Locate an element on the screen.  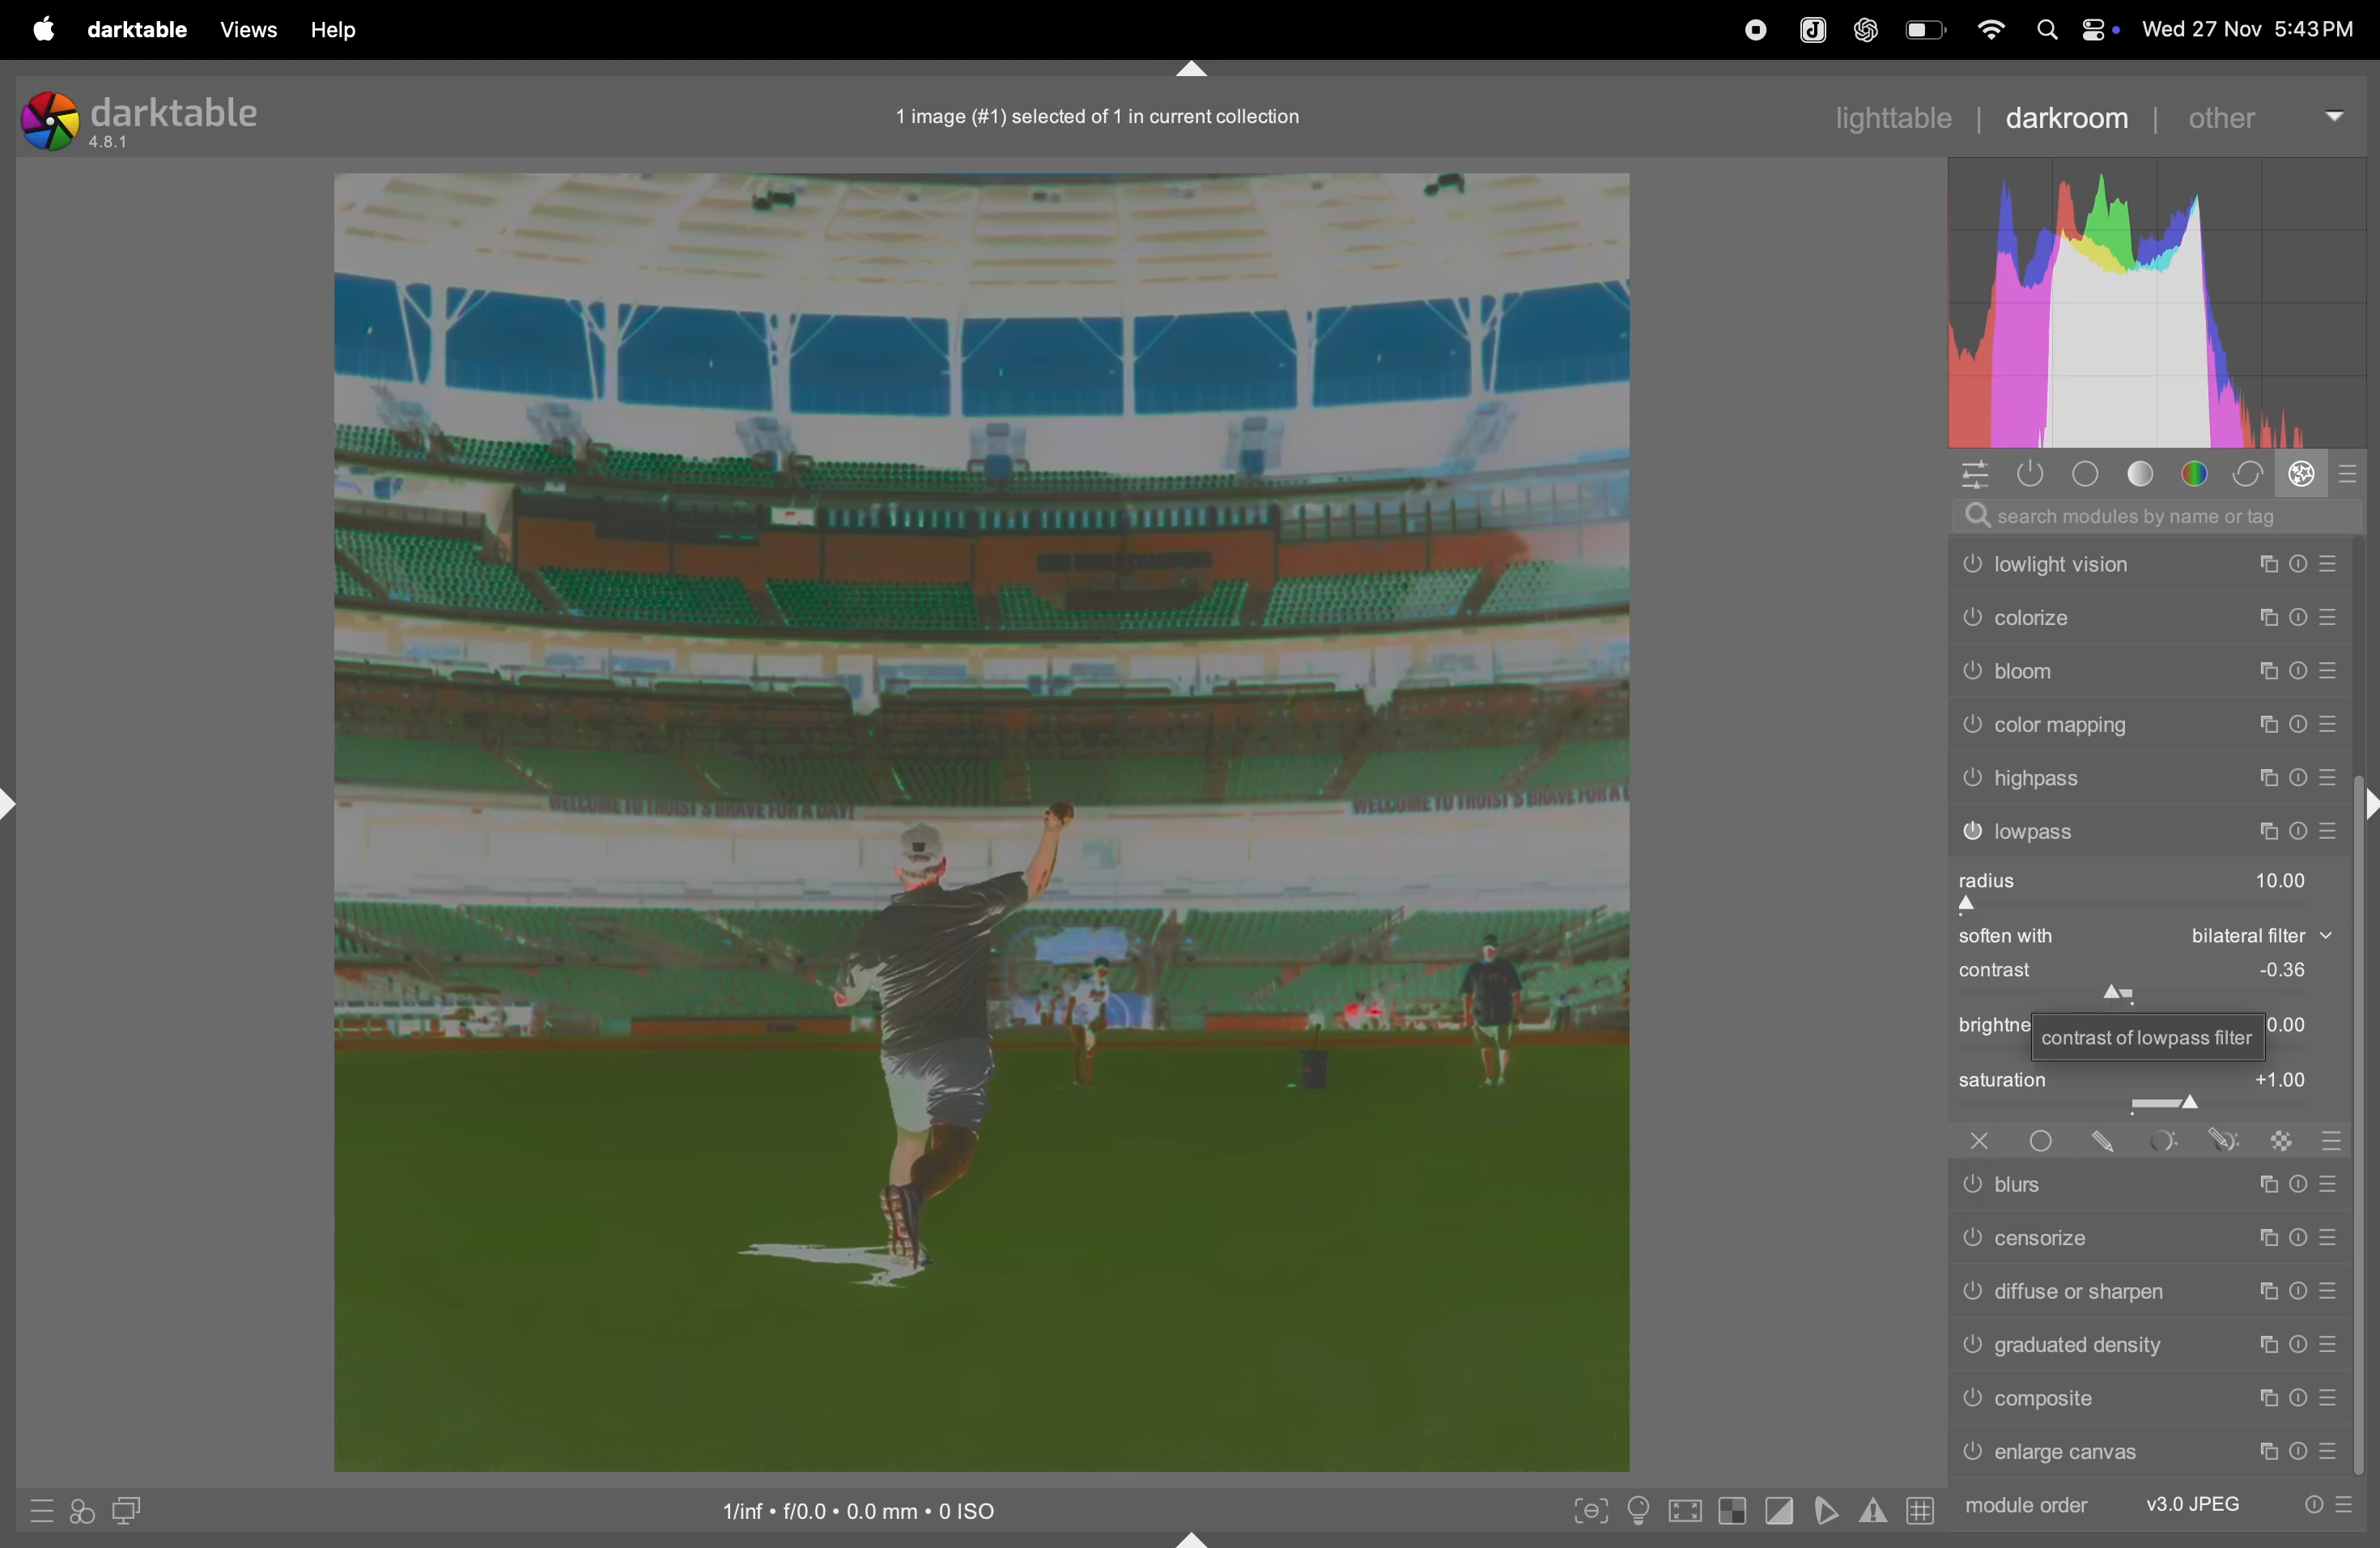
color mapping is located at coordinates (2144, 728).